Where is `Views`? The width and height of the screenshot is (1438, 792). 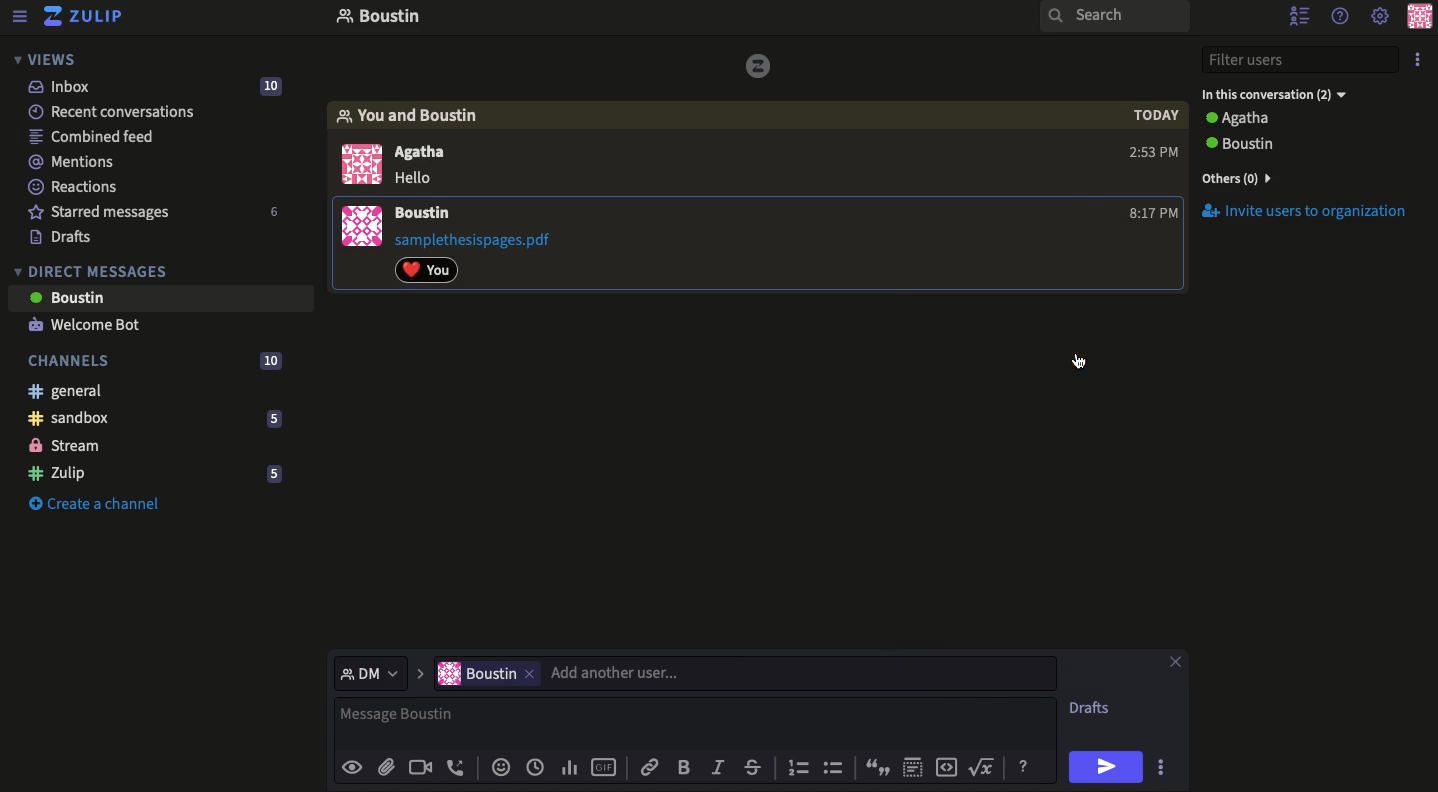 Views is located at coordinates (48, 58).